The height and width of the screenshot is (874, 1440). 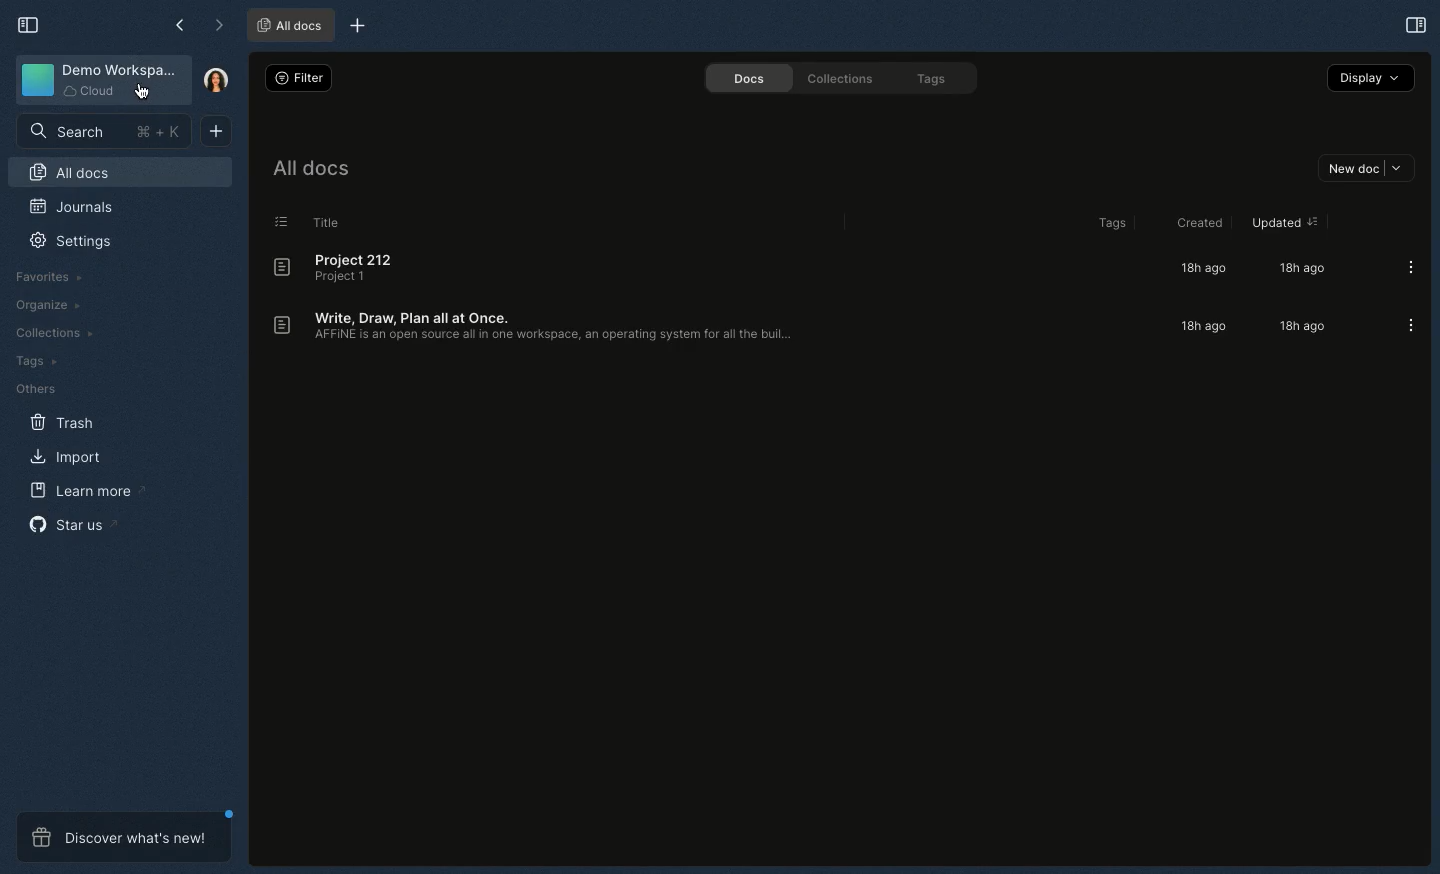 What do you see at coordinates (356, 26) in the screenshot?
I see `New tab` at bounding box center [356, 26].